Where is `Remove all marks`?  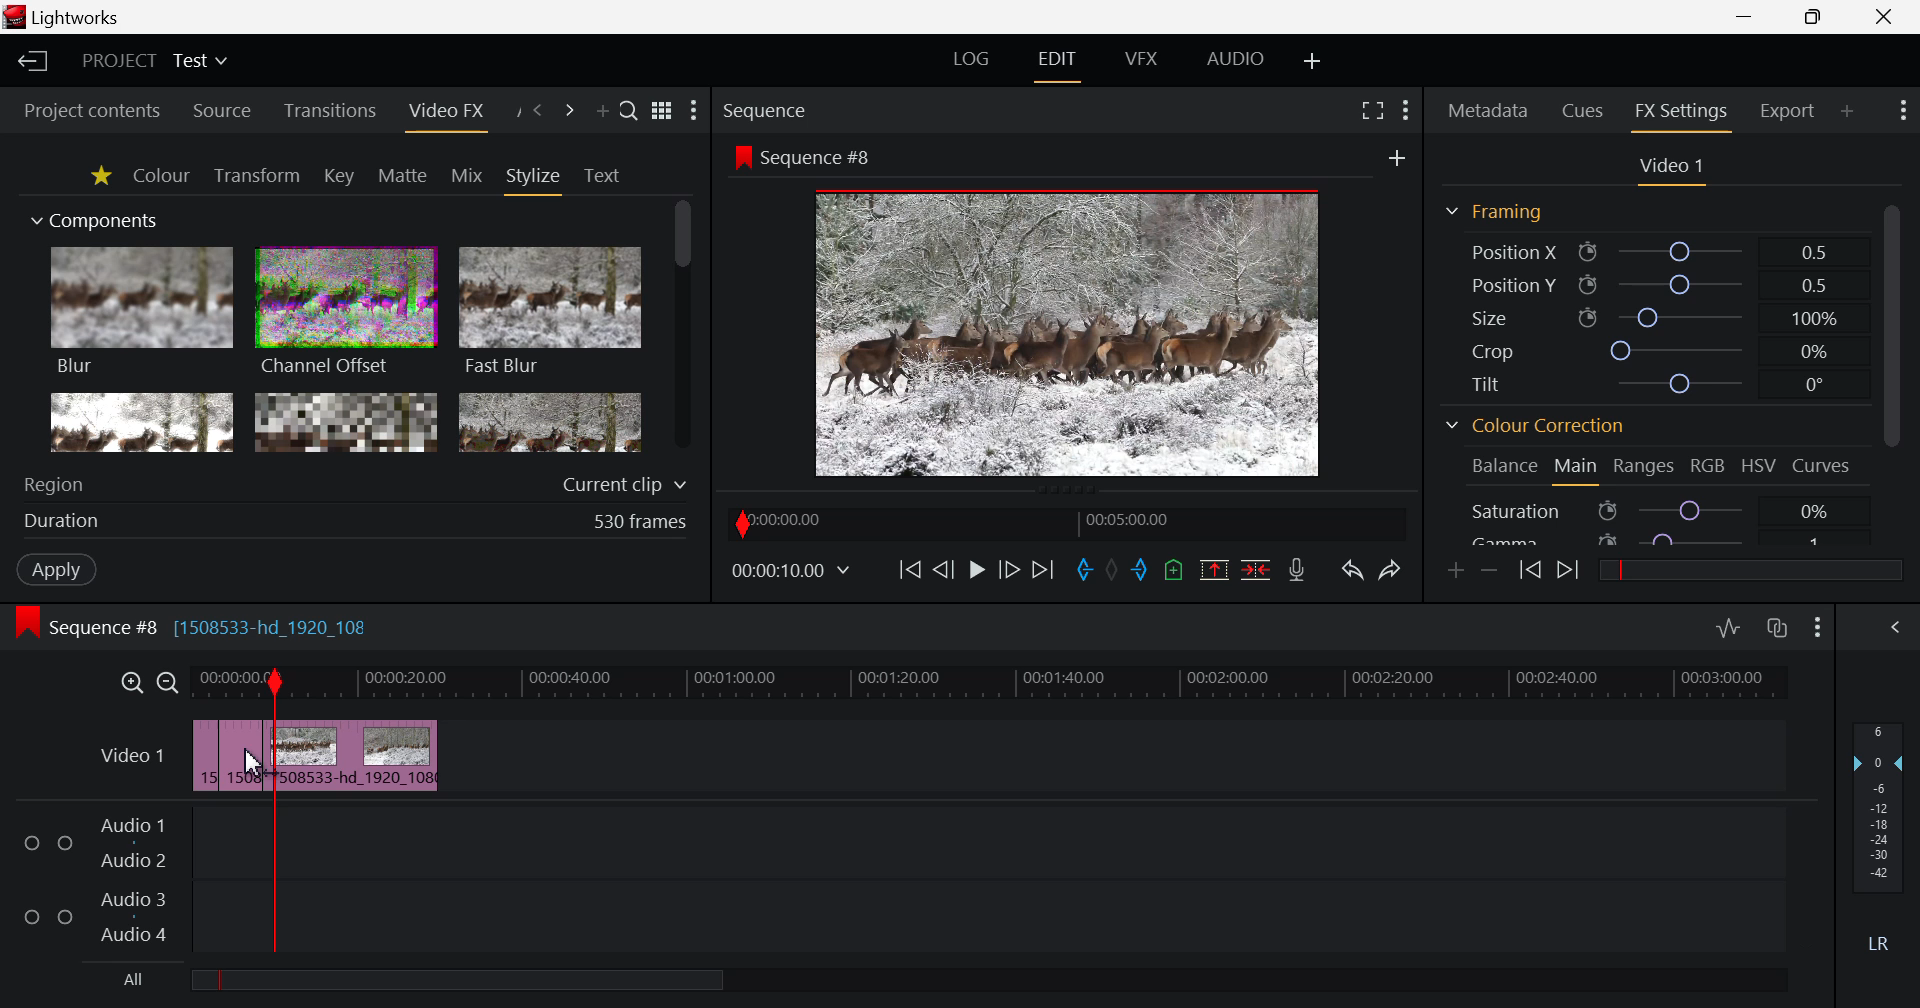
Remove all marks is located at coordinates (1118, 567).